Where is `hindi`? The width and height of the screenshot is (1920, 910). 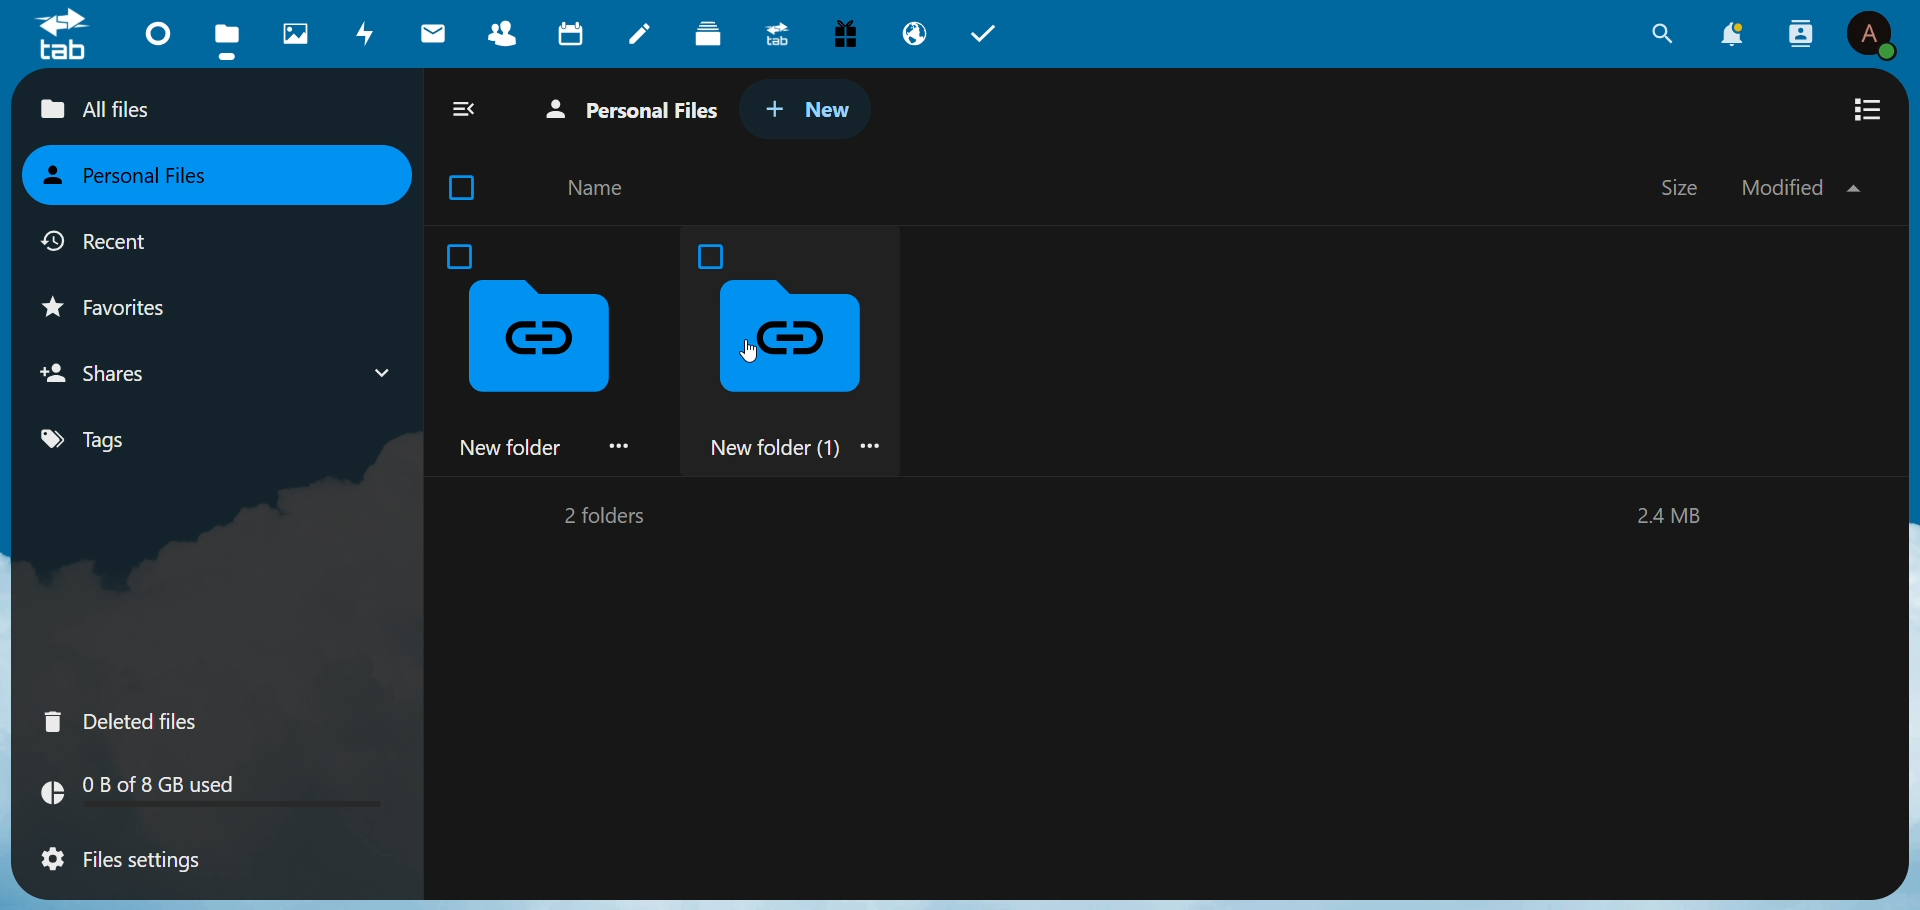 hindi is located at coordinates (298, 34).